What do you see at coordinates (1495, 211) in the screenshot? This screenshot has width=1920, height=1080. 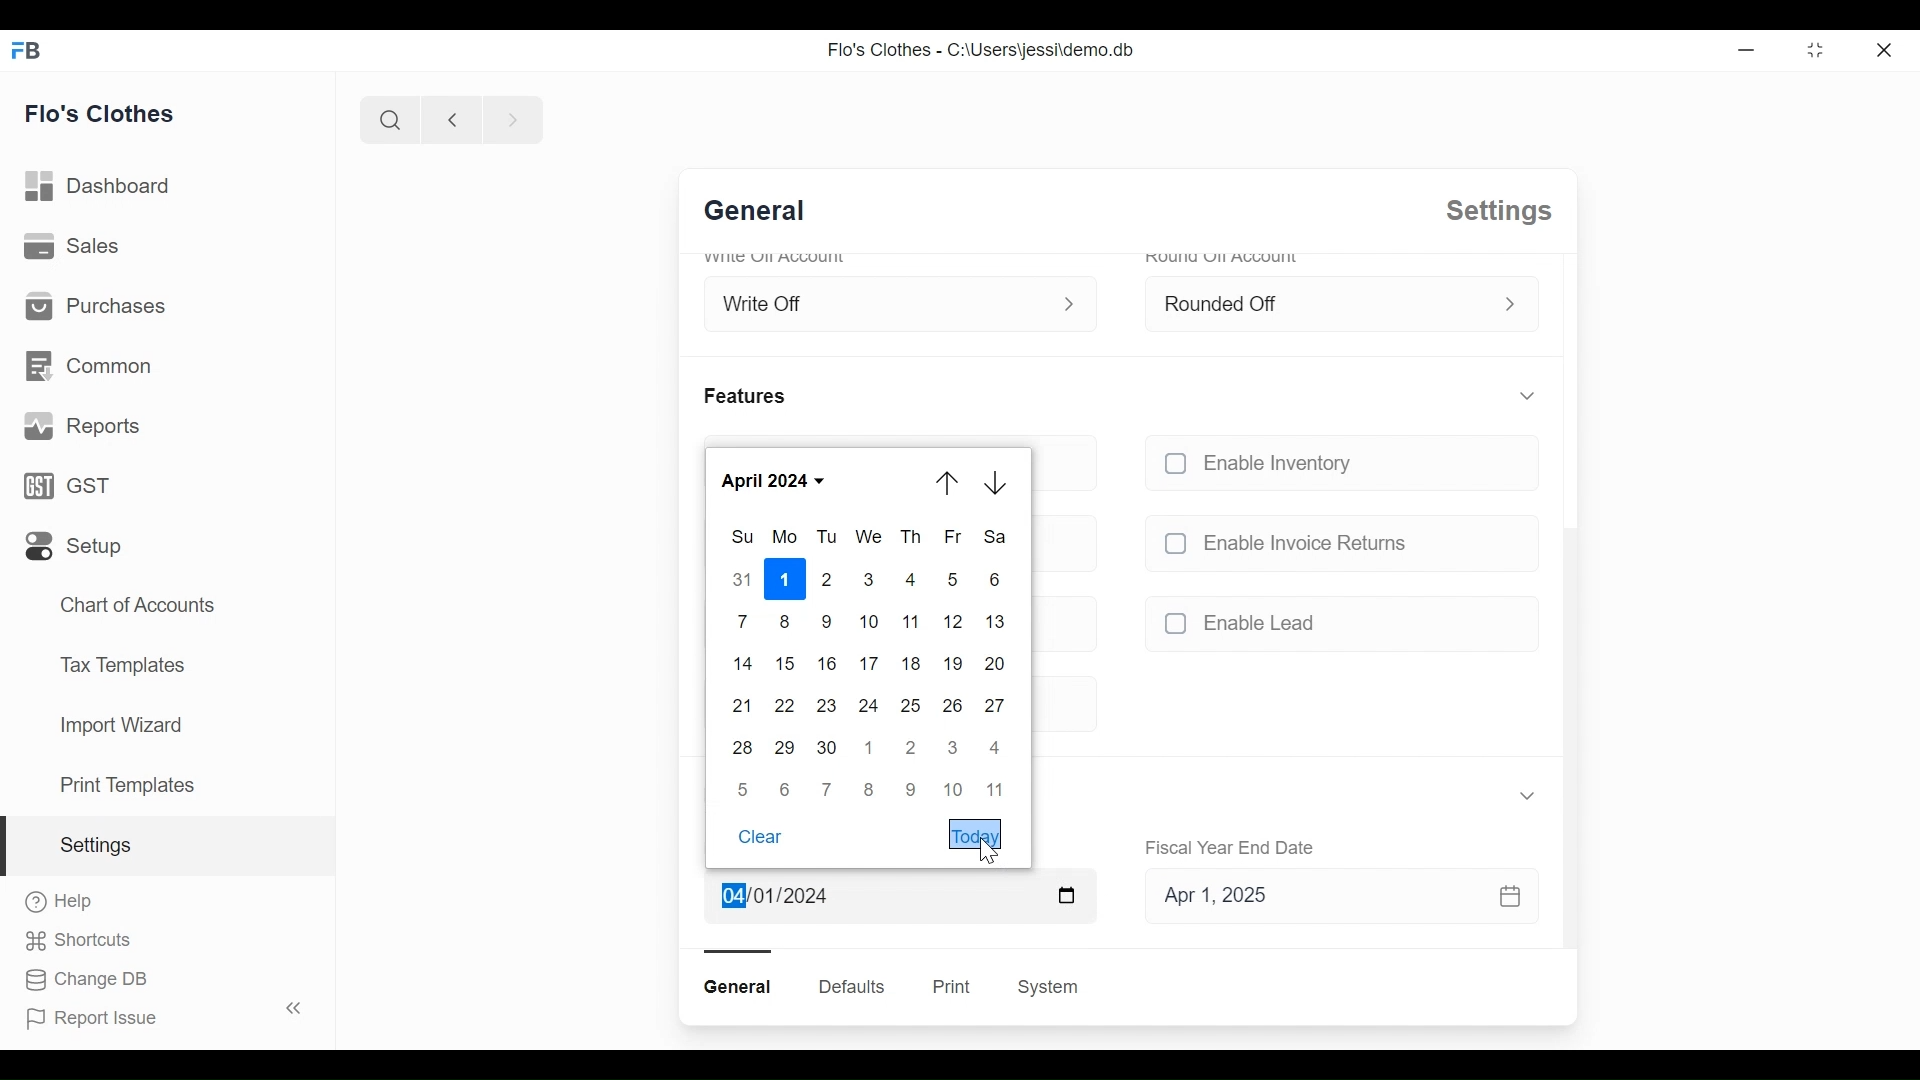 I see `Settings` at bounding box center [1495, 211].